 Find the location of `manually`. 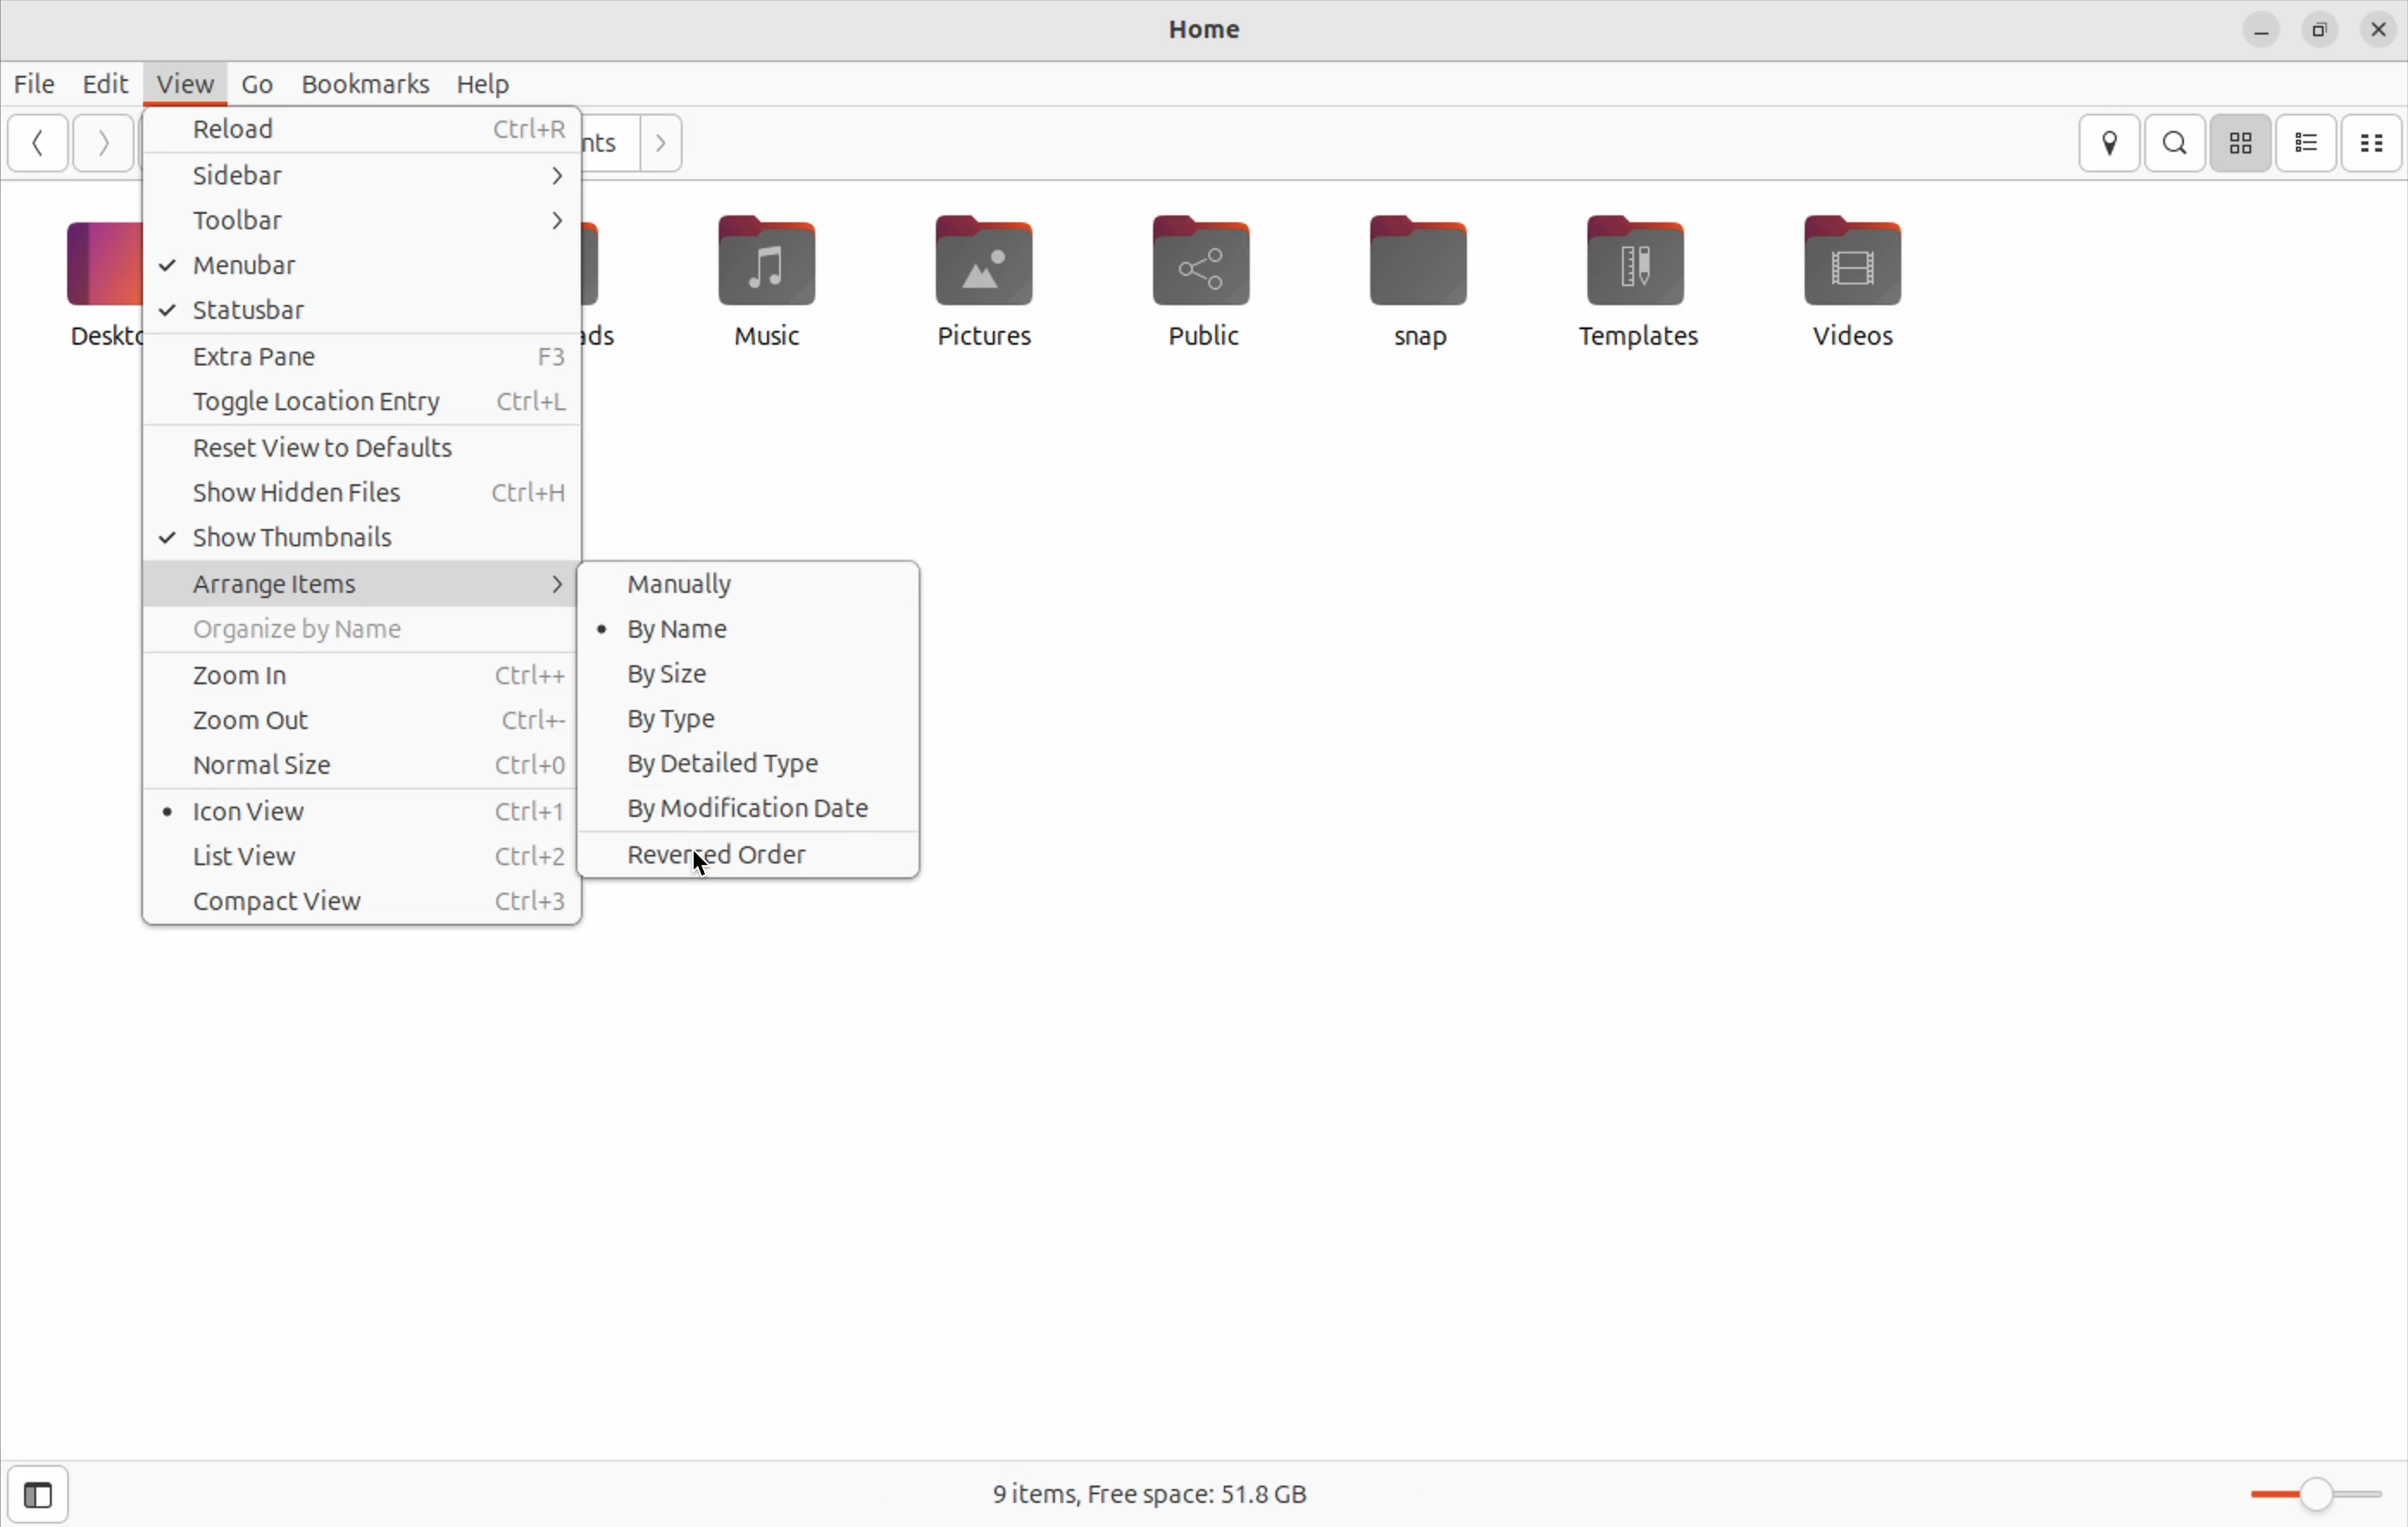

manually is located at coordinates (758, 581).